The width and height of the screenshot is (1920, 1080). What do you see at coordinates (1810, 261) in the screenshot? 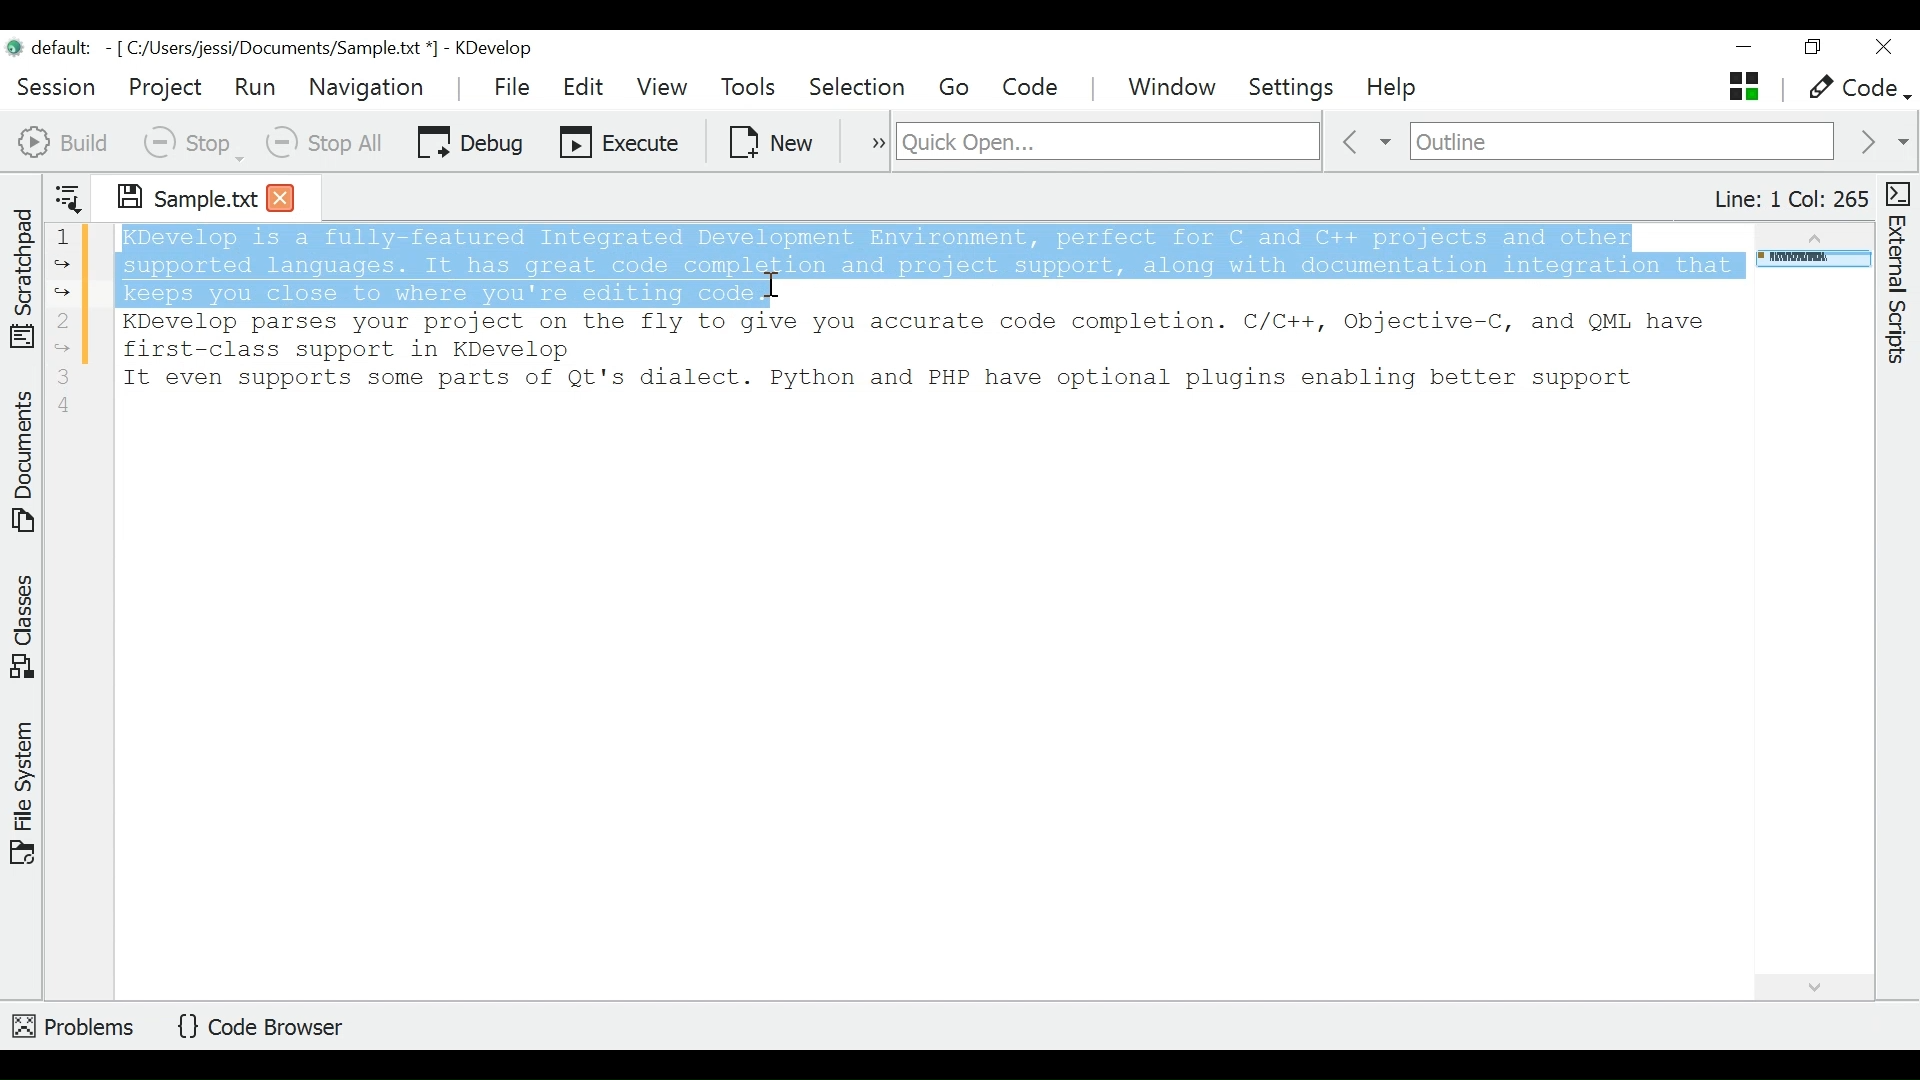
I see `Page Overview` at bounding box center [1810, 261].